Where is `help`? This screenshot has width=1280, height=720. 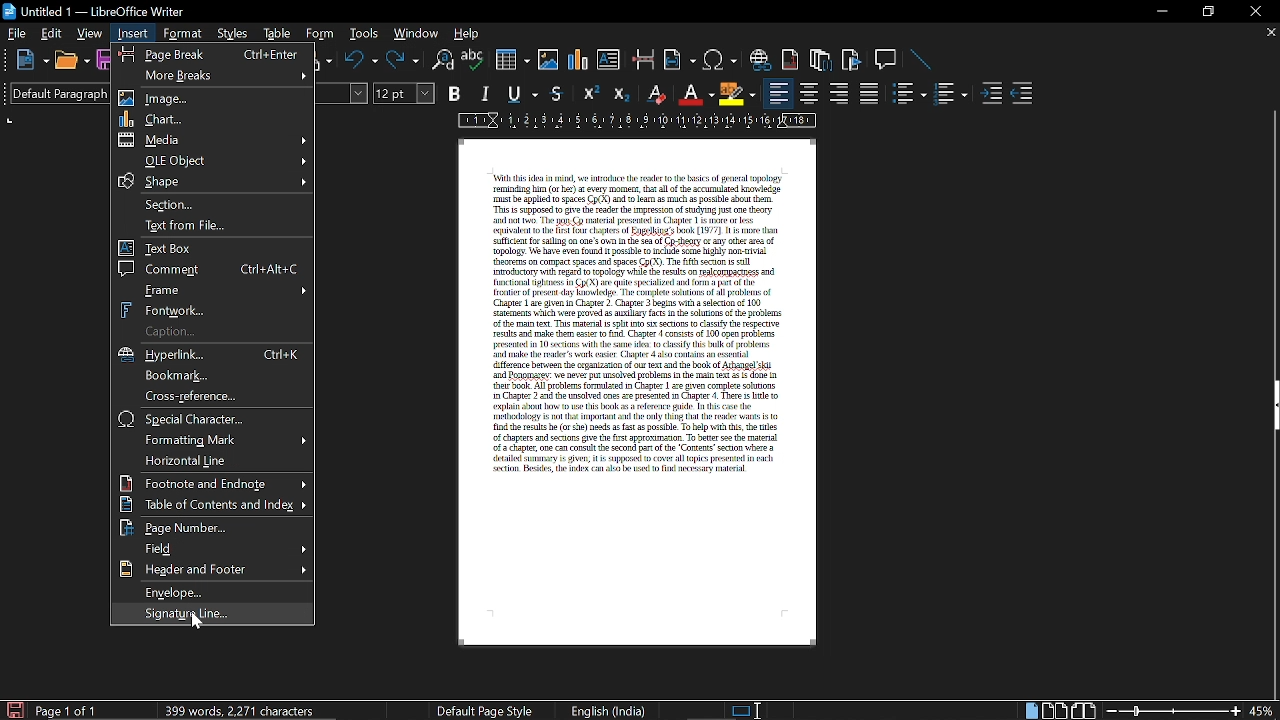
help is located at coordinates (471, 33).